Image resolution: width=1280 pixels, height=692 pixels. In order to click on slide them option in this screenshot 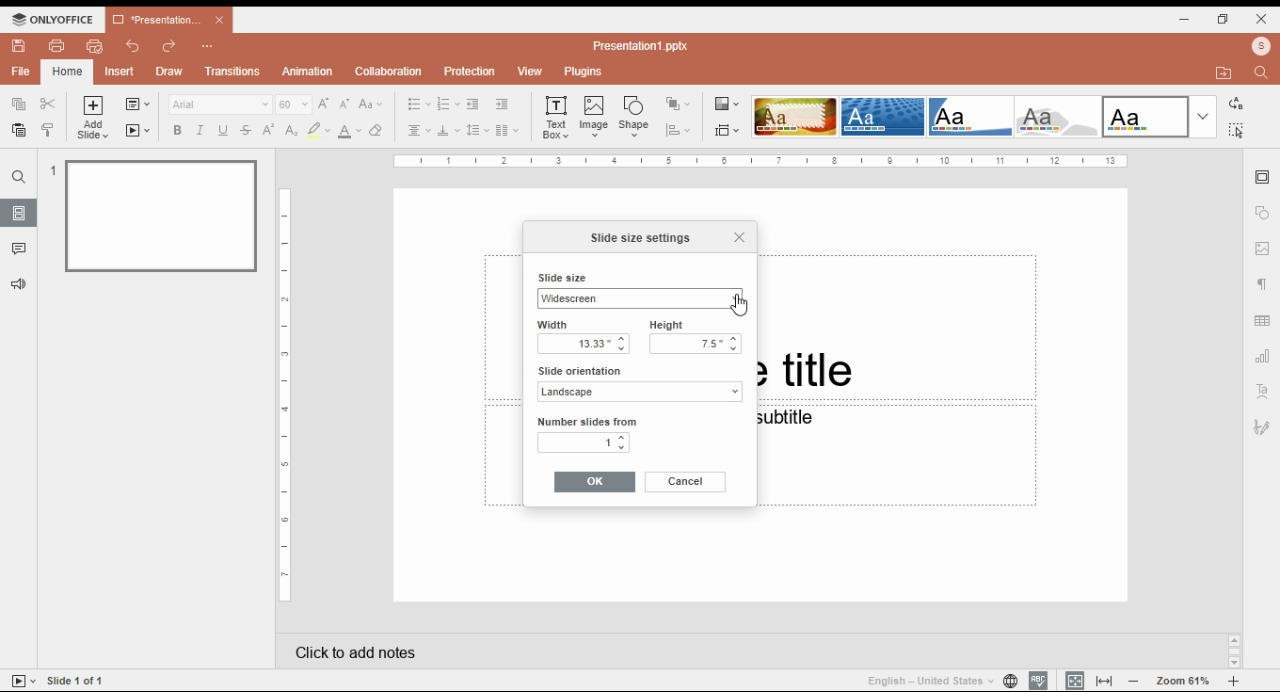, I will do `click(972, 116)`.